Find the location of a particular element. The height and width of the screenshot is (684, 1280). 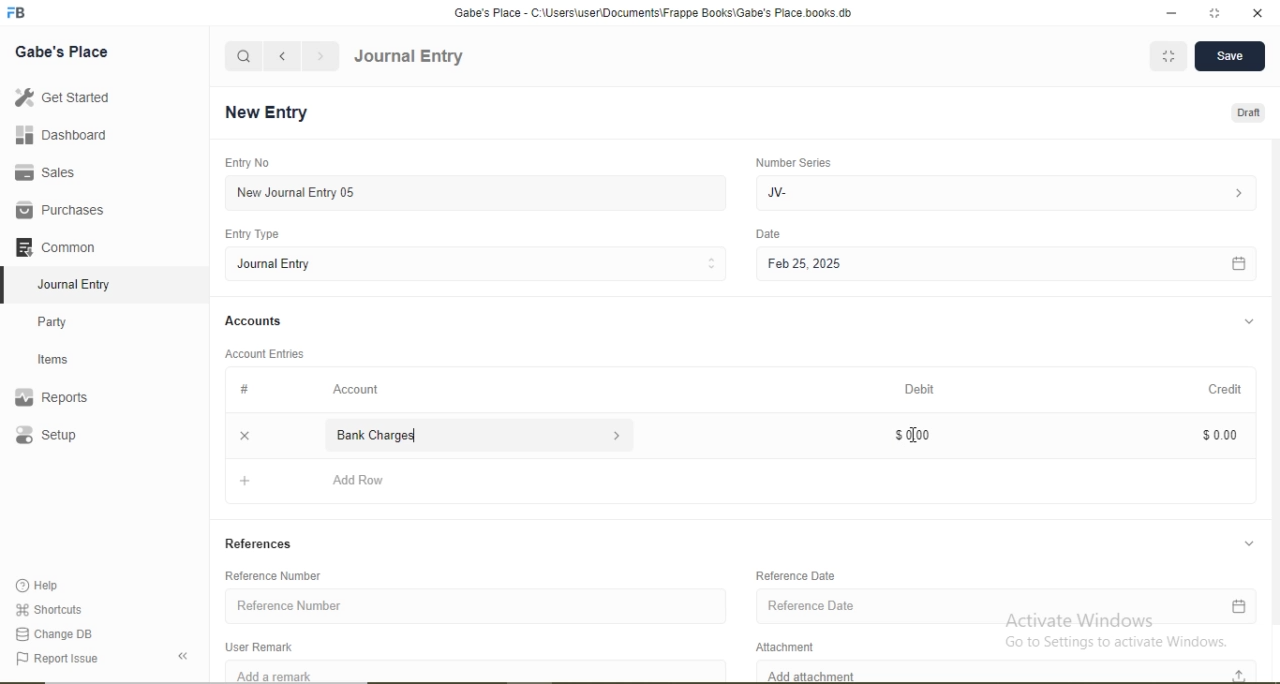

navigate forward is located at coordinates (322, 56).